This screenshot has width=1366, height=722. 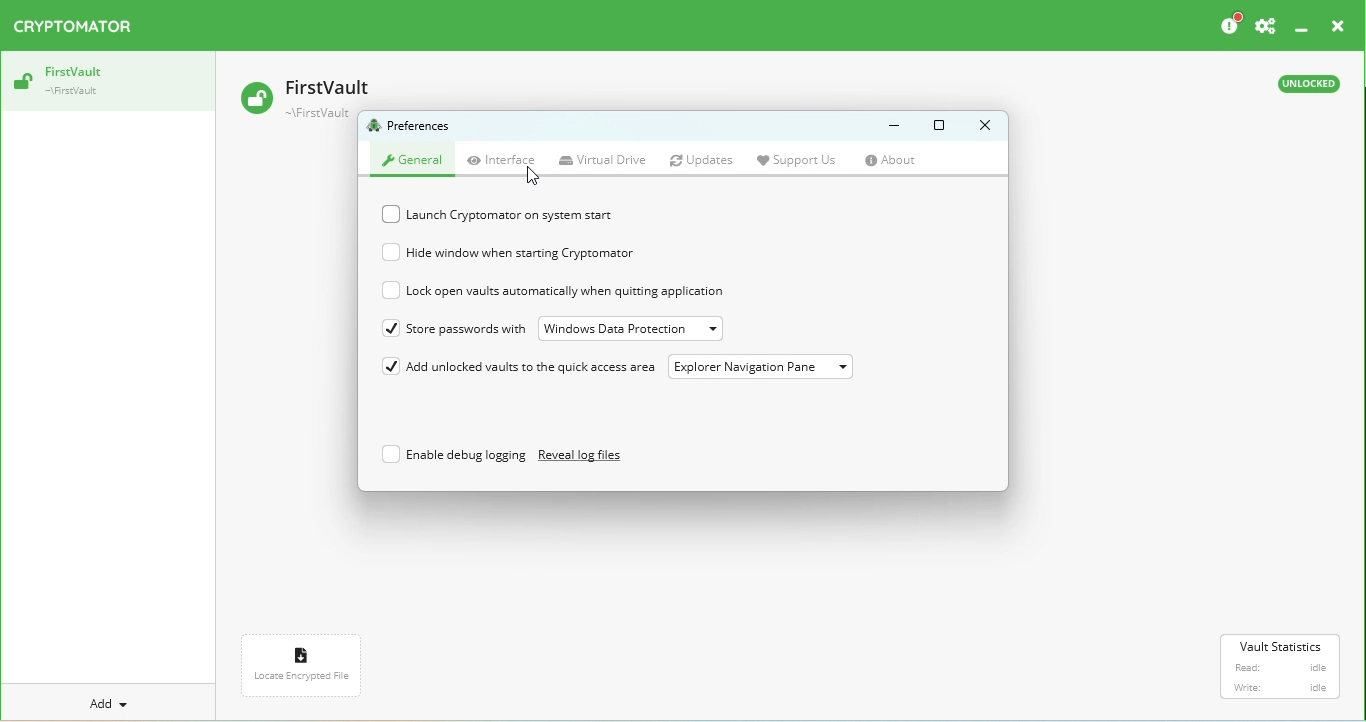 I want to click on lock open vaults automatically when quitting application, so click(x=577, y=291).